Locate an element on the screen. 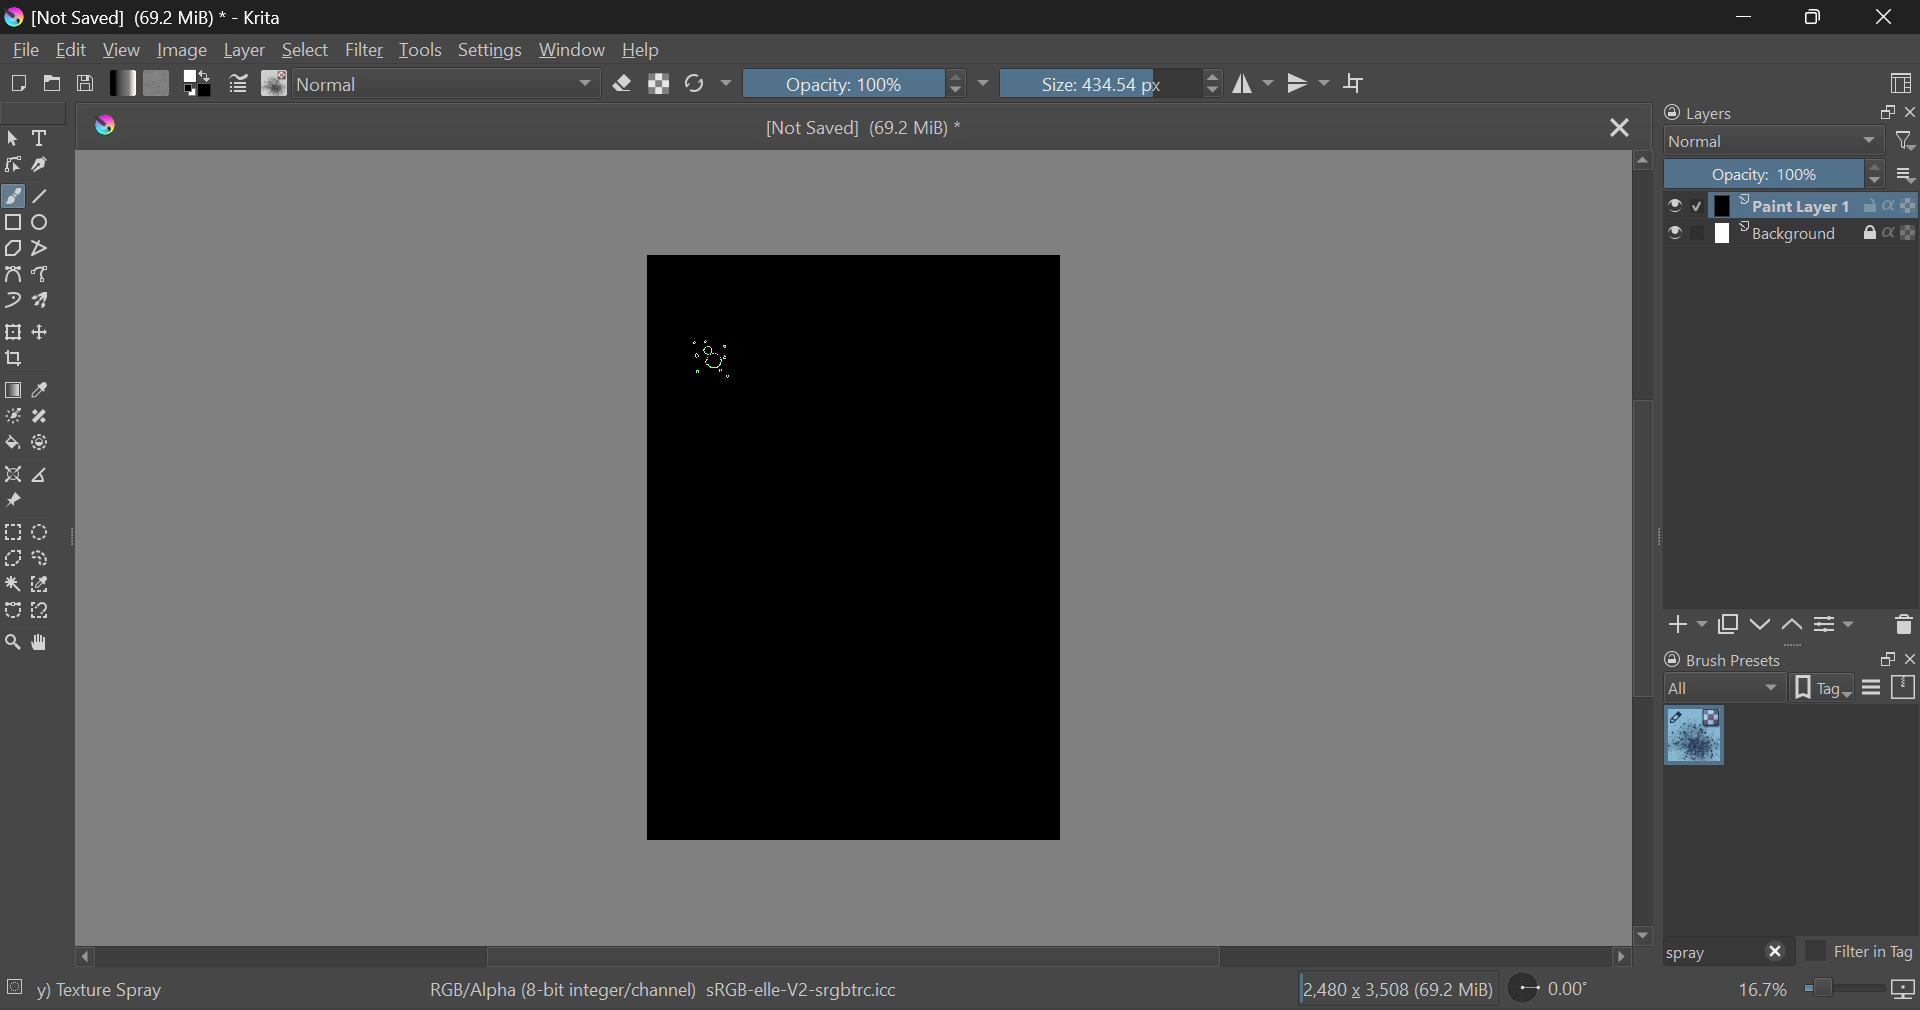 This screenshot has height=1010, width=1920. Horizontal Mirror Flip is located at coordinates (1308, 83).